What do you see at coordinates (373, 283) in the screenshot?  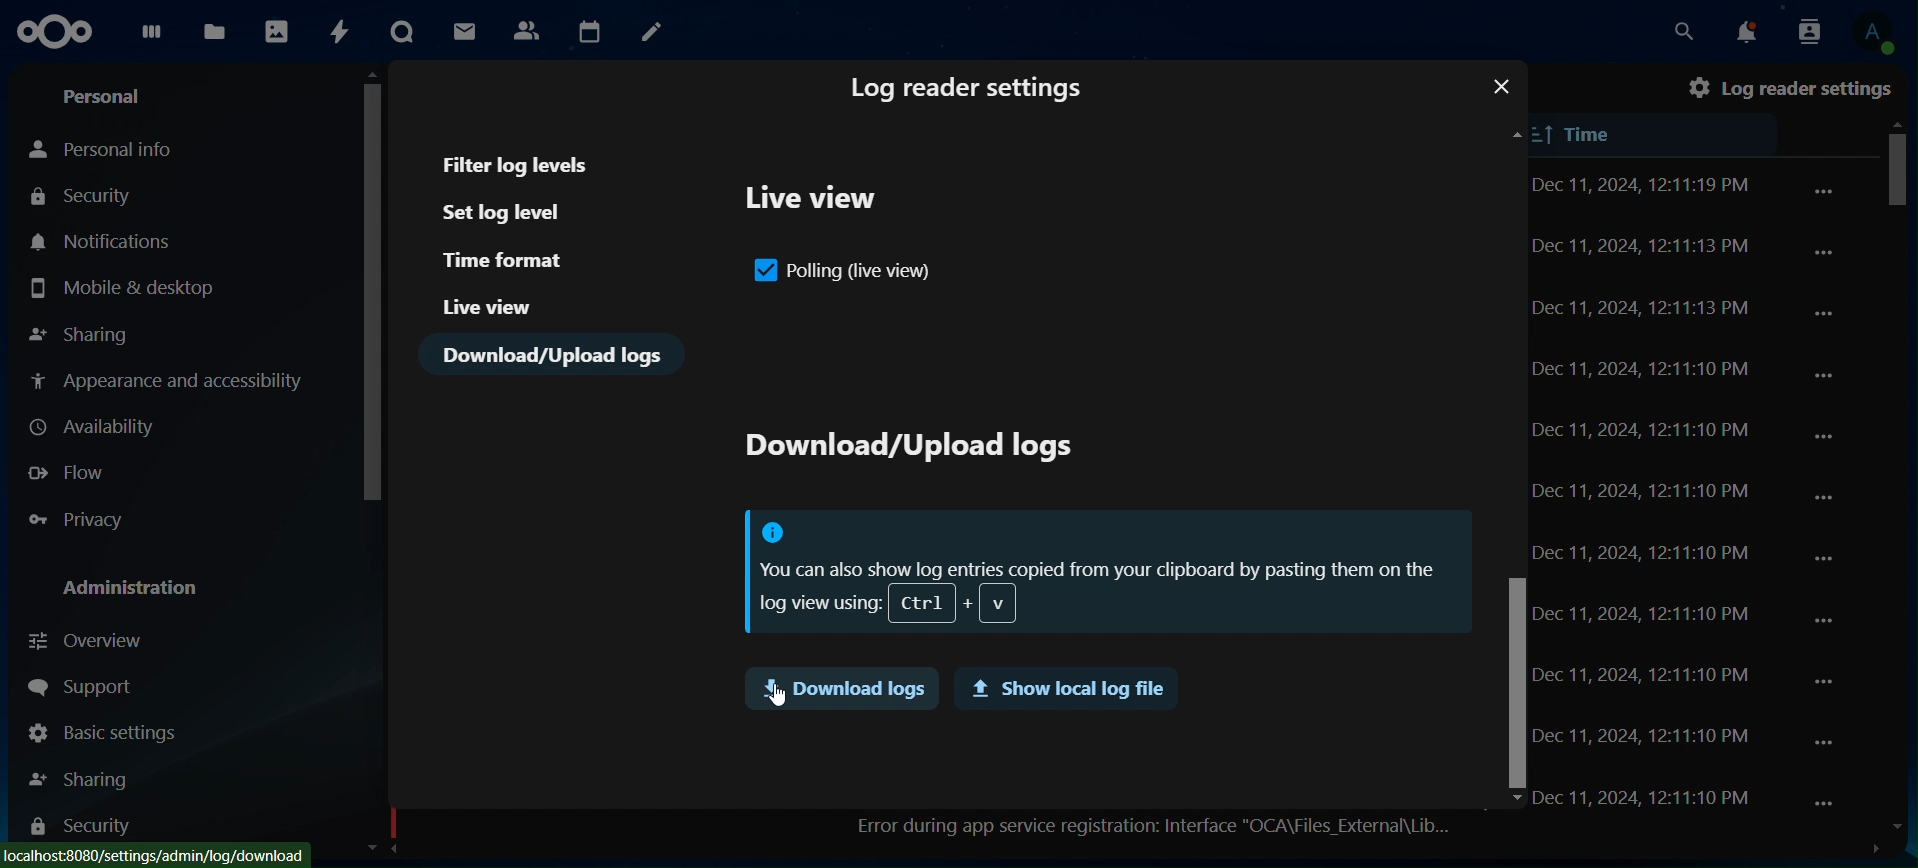 I see `scrollbar` at bounding box center [373, 283].